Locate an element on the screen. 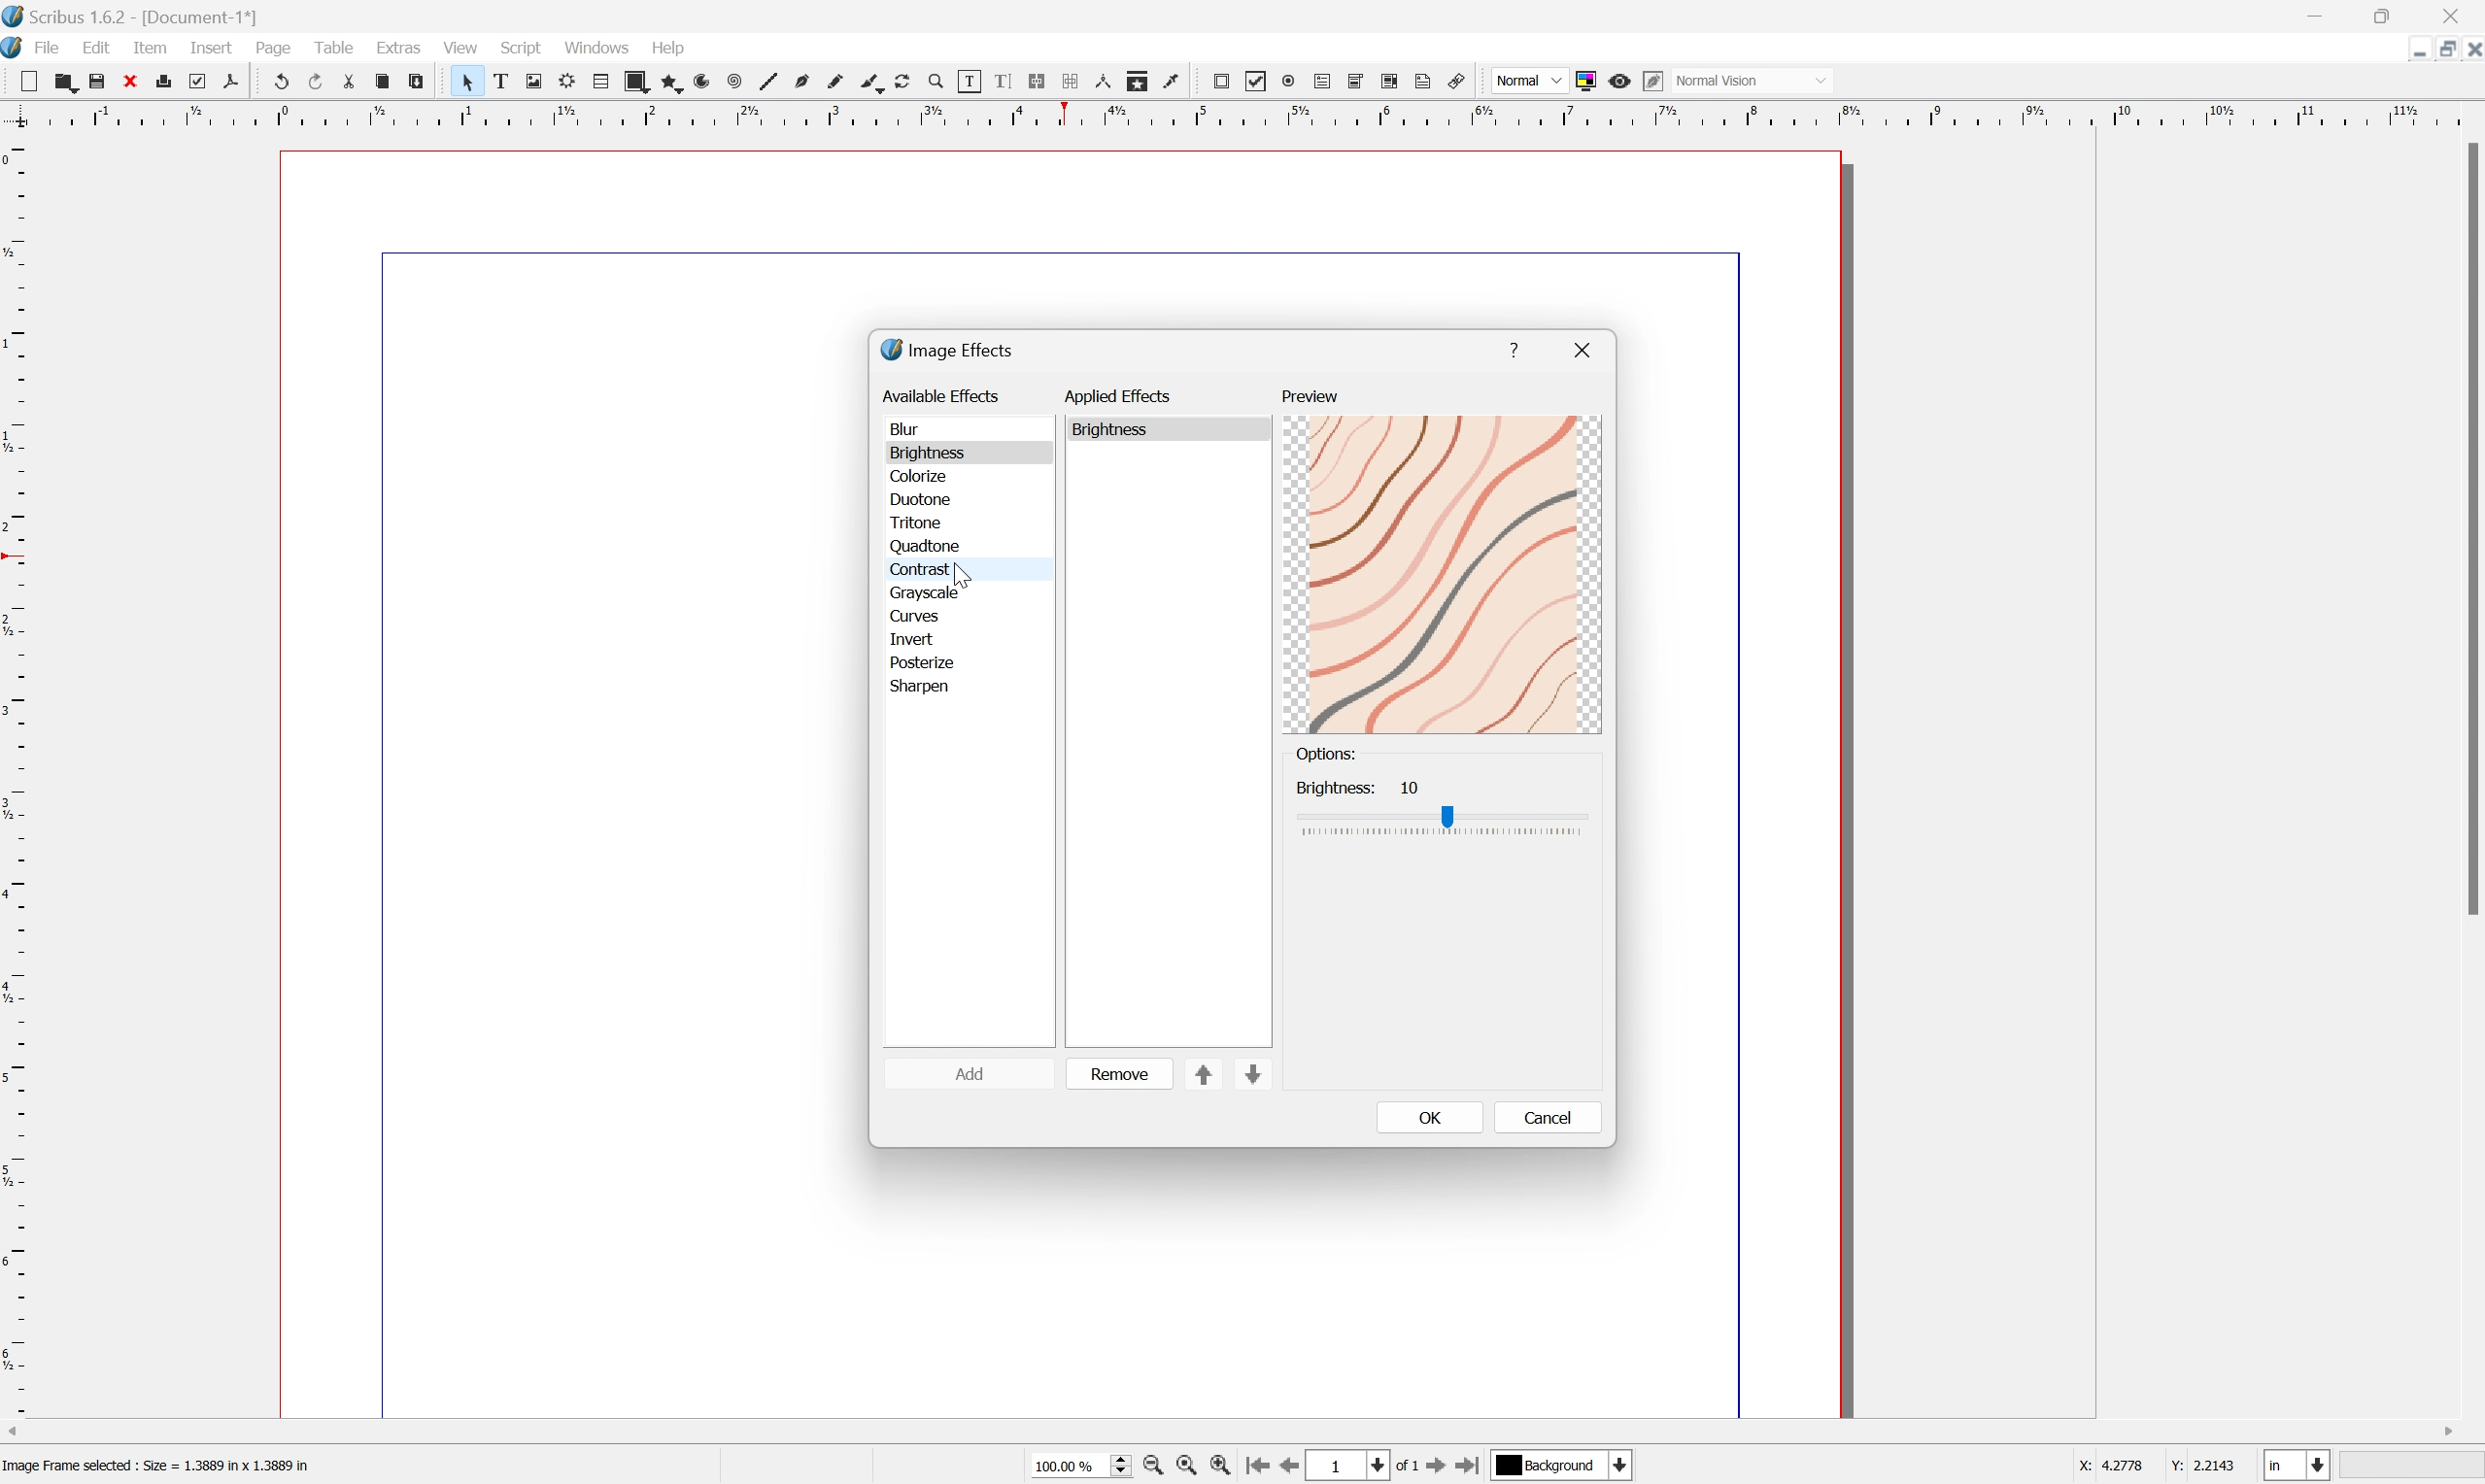 This screenshot has height=1484, width=2485. Minimize is located at coordinates (2448, 51).